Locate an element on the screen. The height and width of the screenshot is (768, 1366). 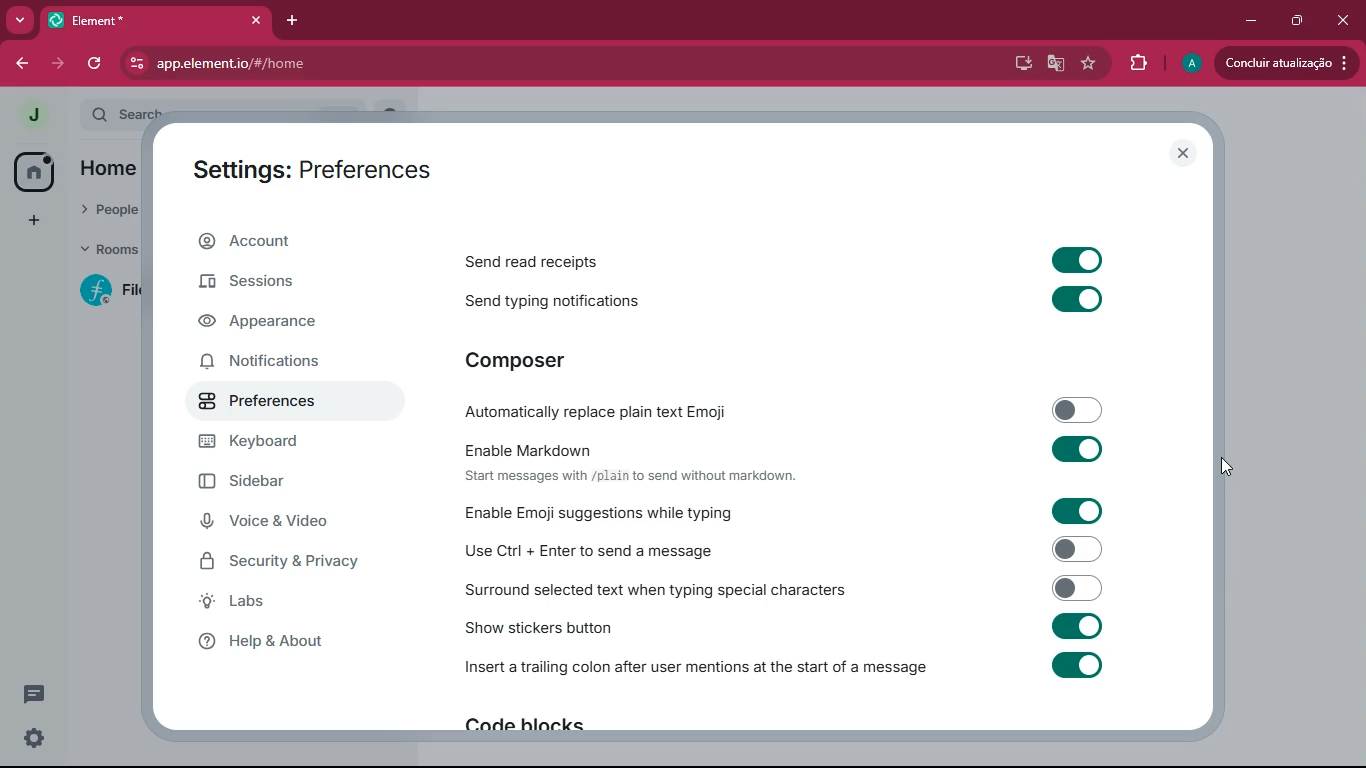
security & privacy is located at coordinates (291, 561).